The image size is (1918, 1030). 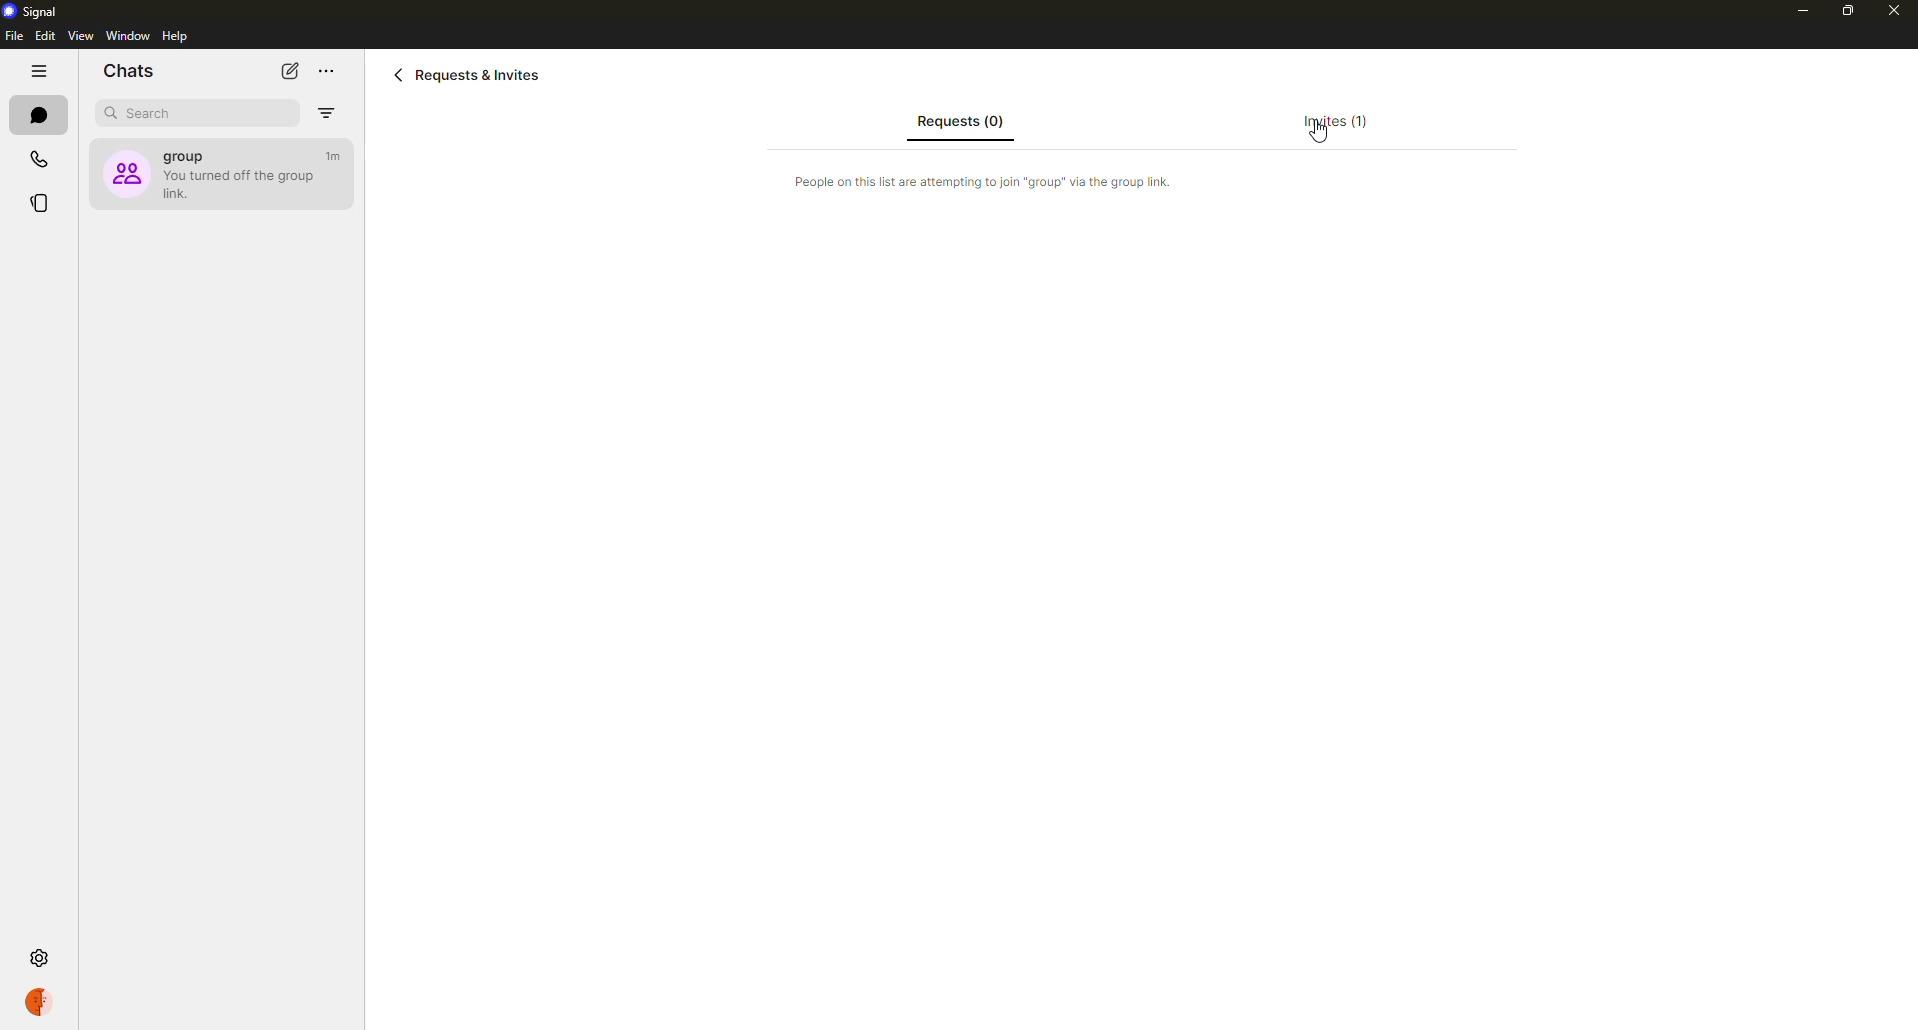 What do you see at coordinates (39, 1002) in the screenshot?
I see `profile` at bounding box center [39, 1002].